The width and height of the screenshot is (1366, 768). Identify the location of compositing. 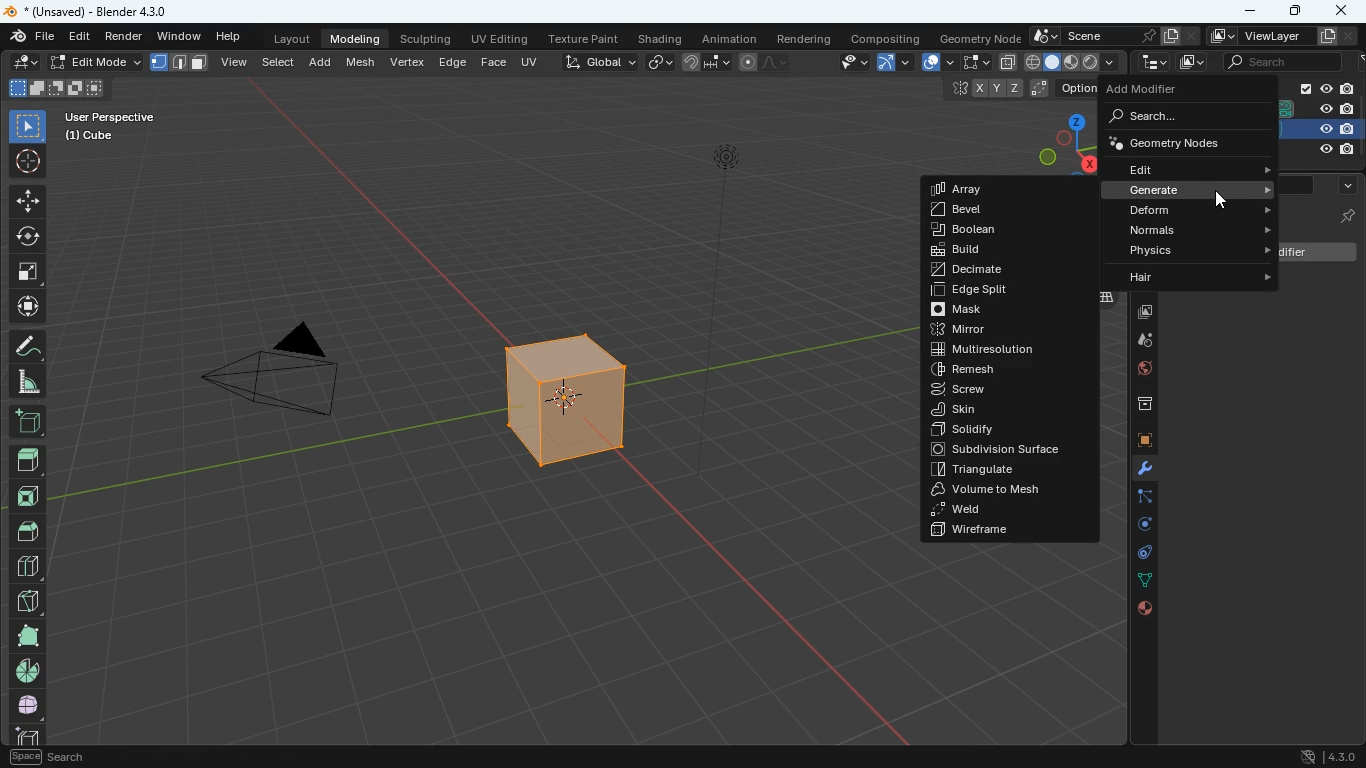
(884, 39).